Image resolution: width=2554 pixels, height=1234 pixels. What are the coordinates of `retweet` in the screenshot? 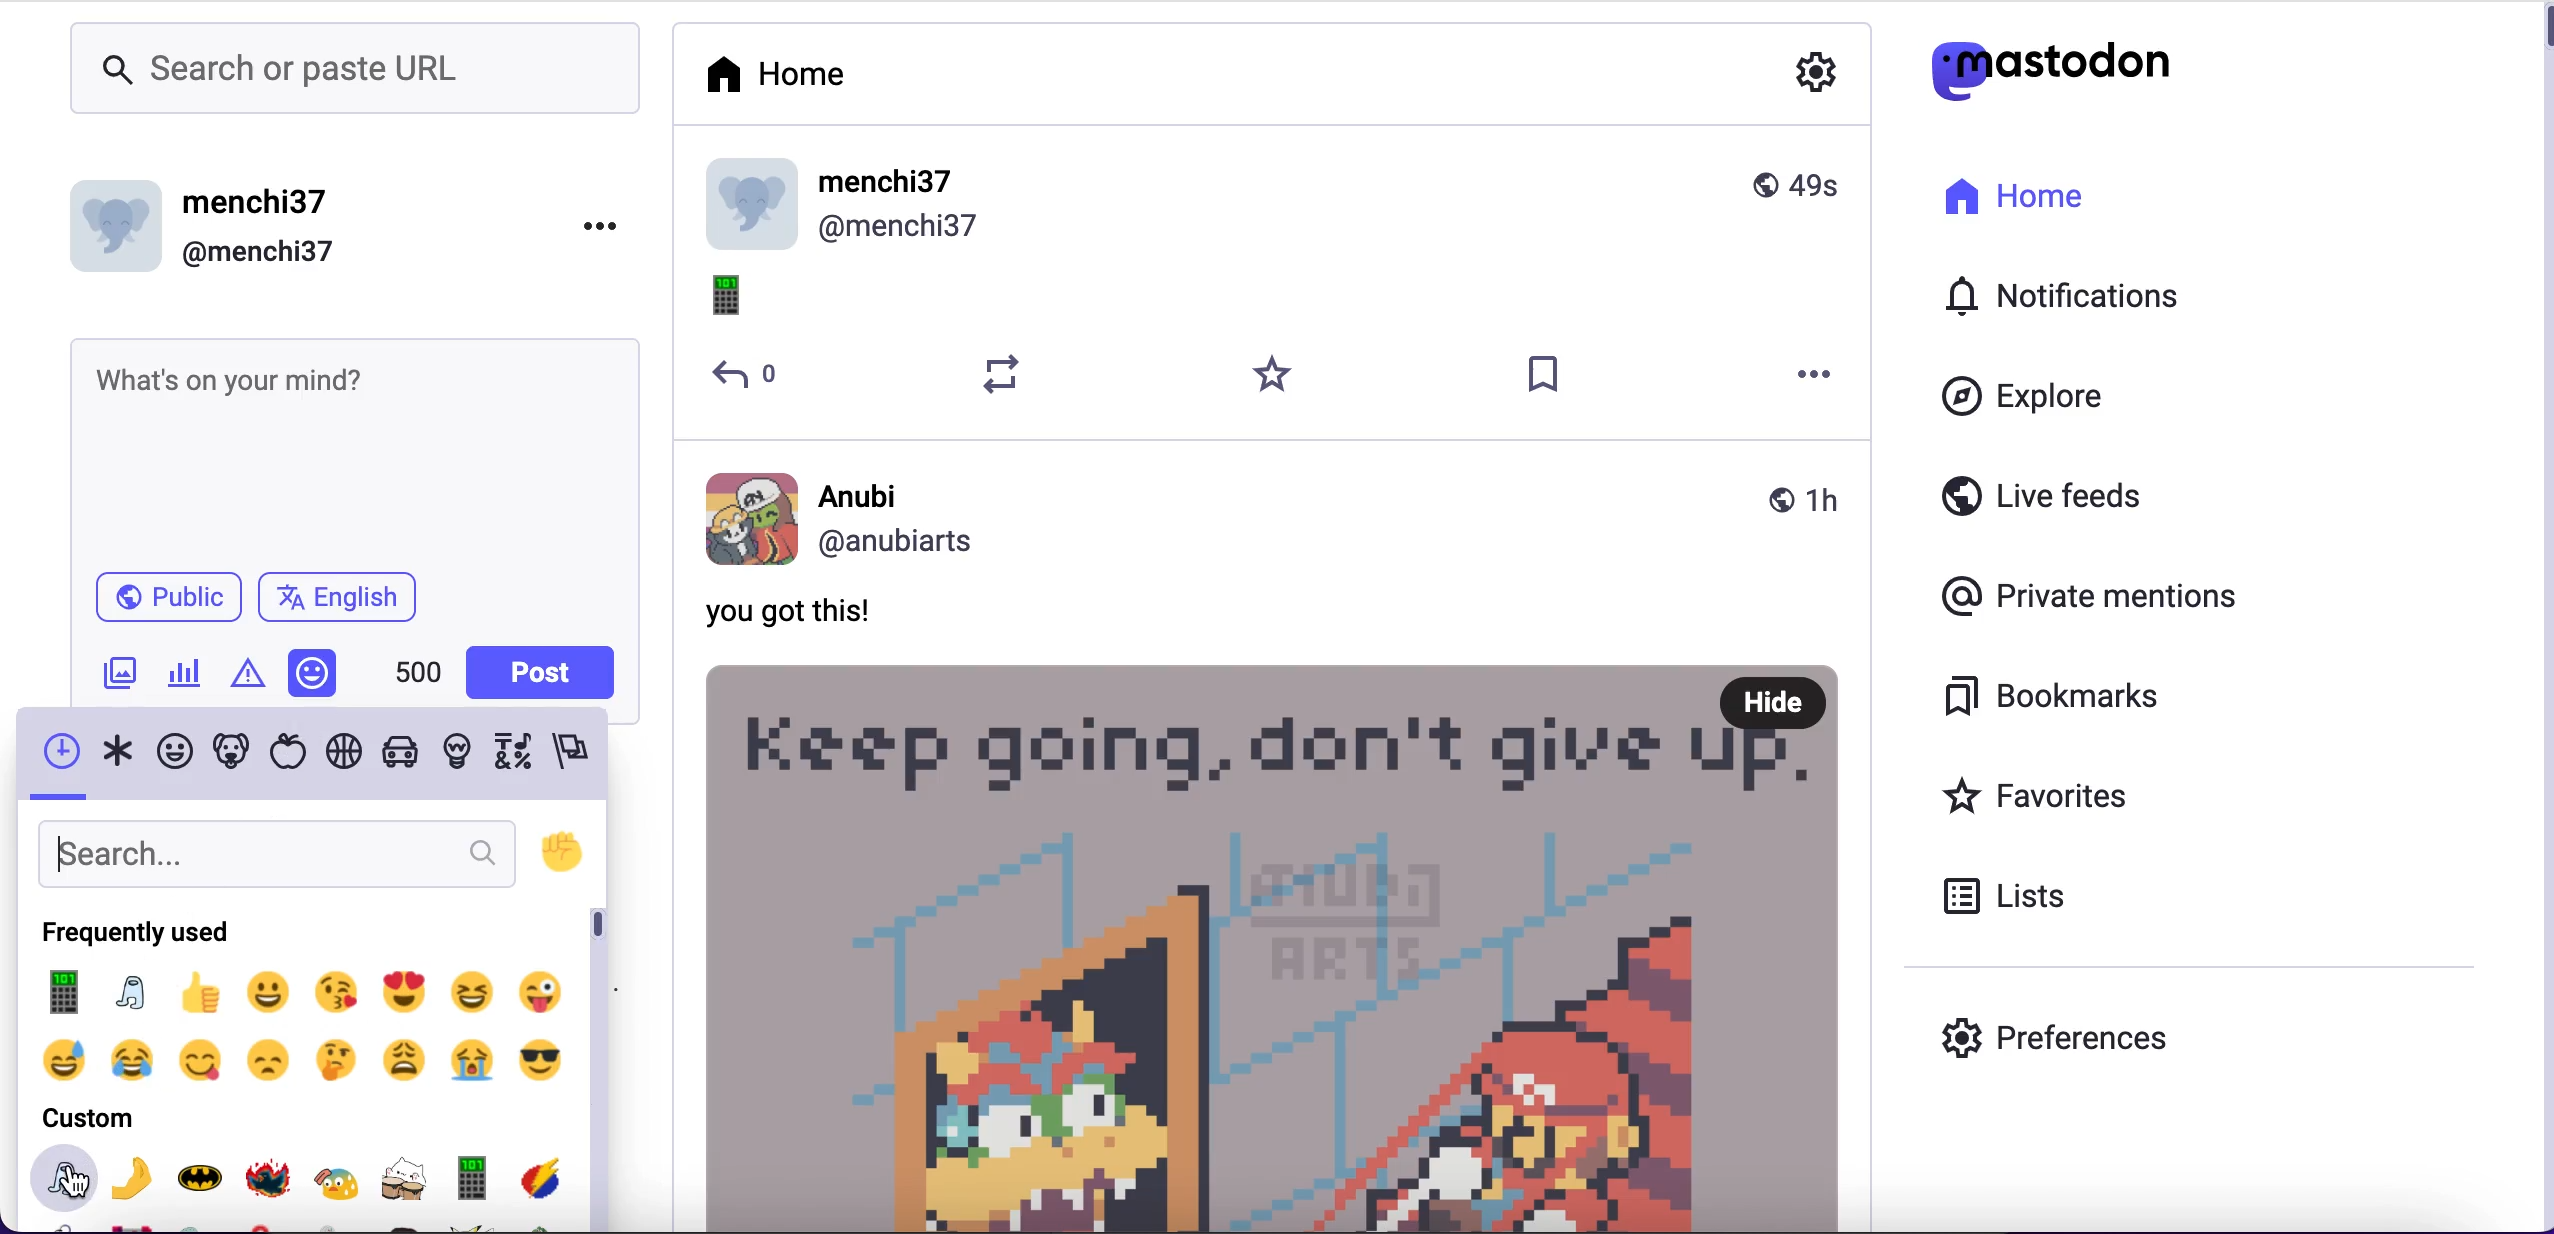 It's located at (1003, 375).